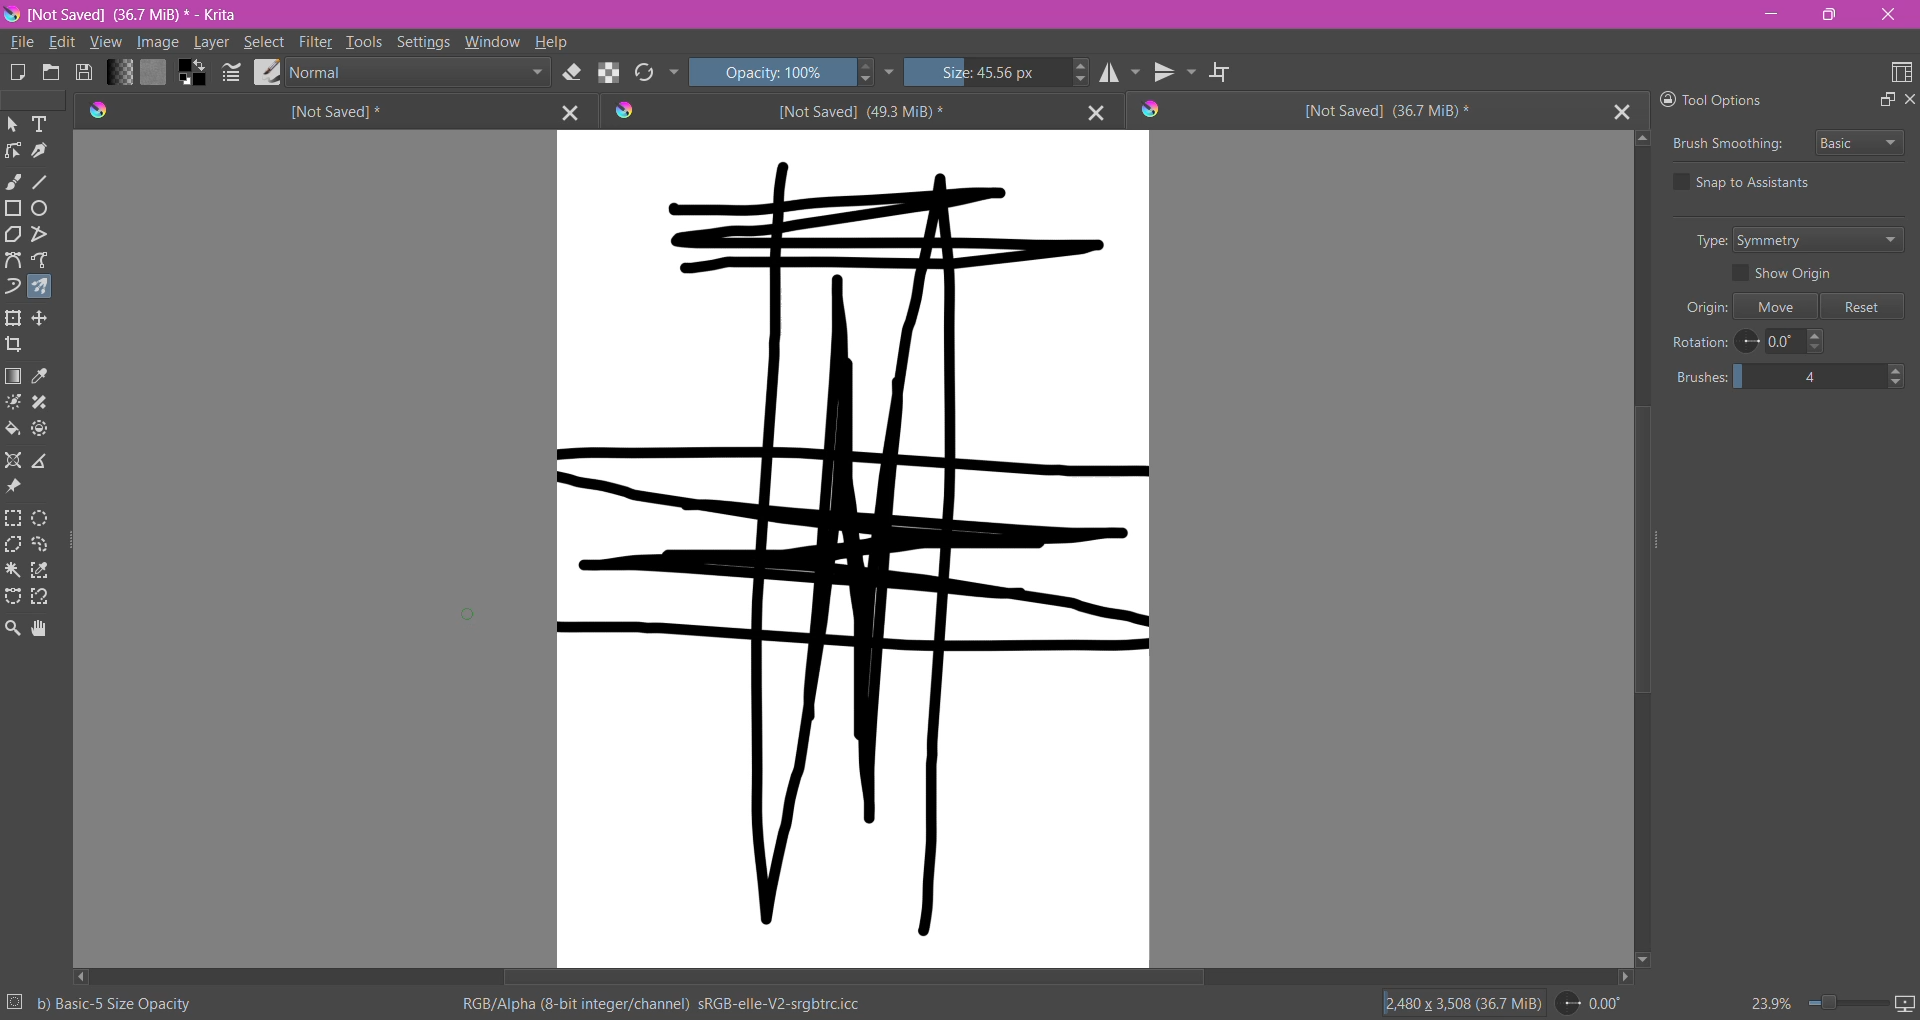 The width and height of the screenshot is (1920, 1020). Describe the element at coordinates (13, 285) in the screenshot. I see `Dynamic Brush Tool` at that location.